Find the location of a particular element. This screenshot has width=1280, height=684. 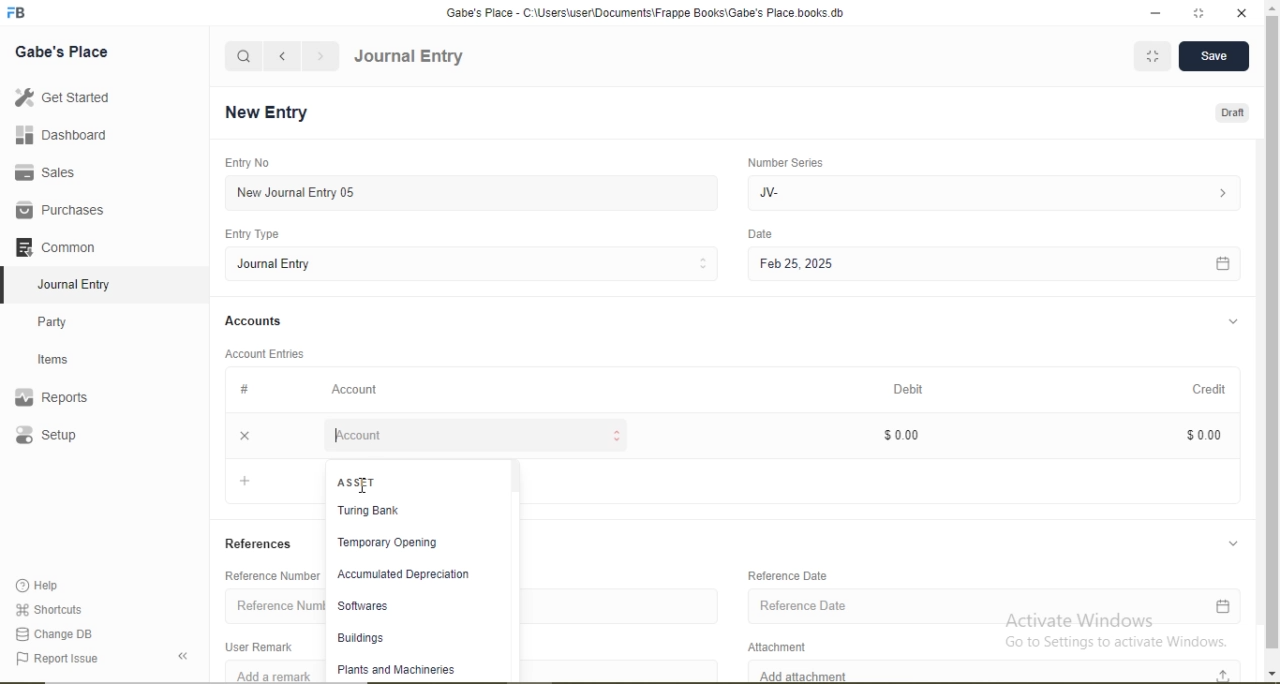

Journal Entry is located at coordinates (478, 263).